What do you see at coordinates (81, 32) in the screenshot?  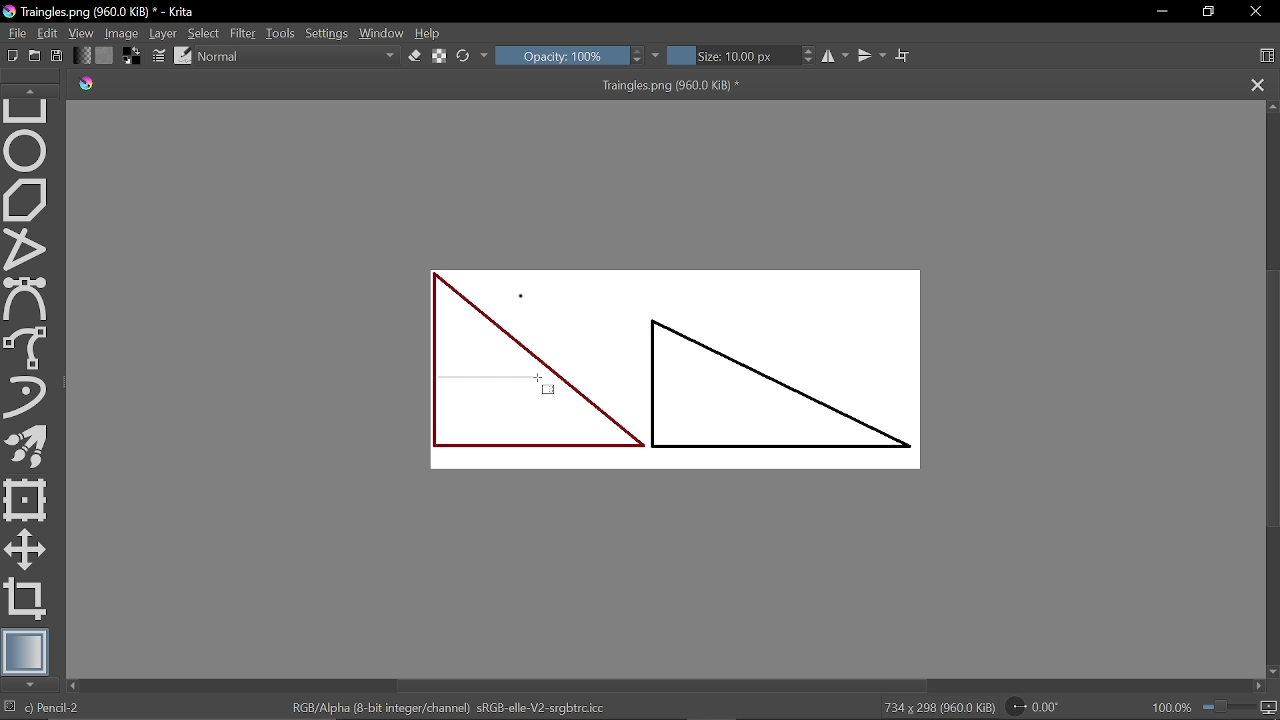 I see `View` at bounding box center [81, 32].